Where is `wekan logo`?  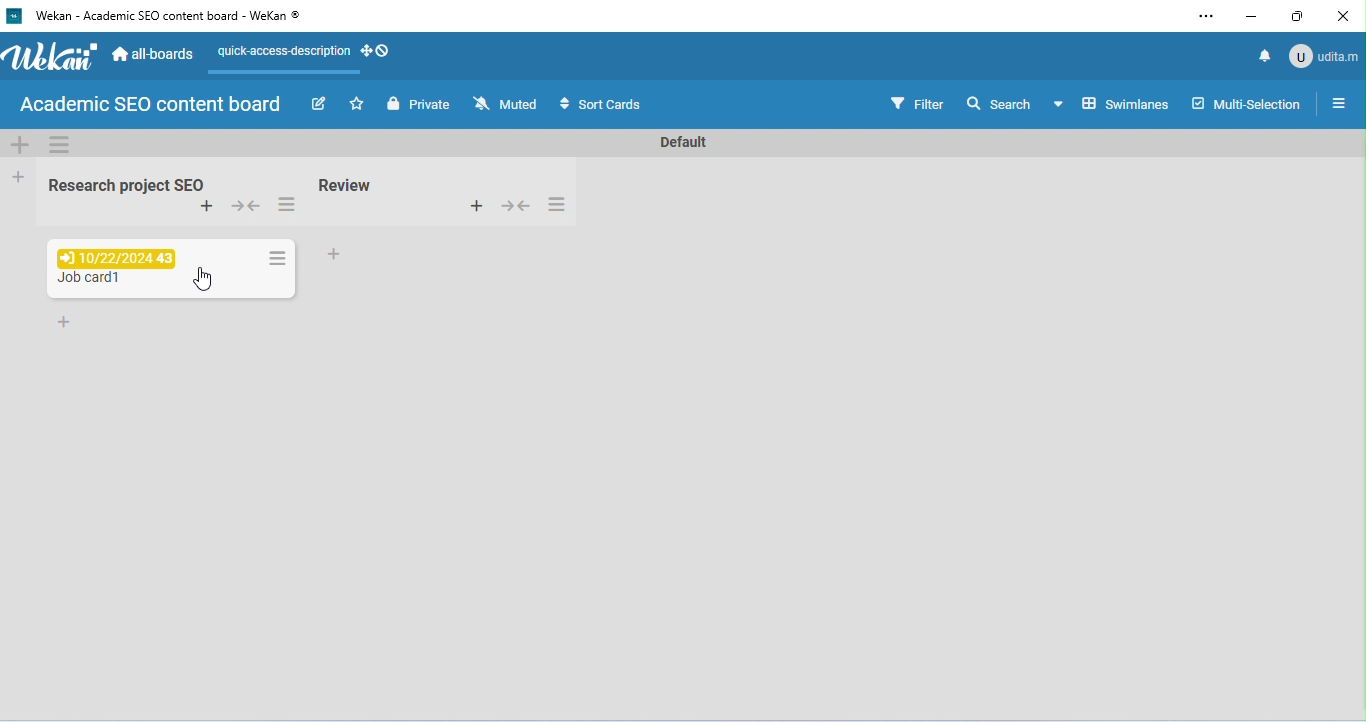
wekan logo is located at coordinates (13, 17).